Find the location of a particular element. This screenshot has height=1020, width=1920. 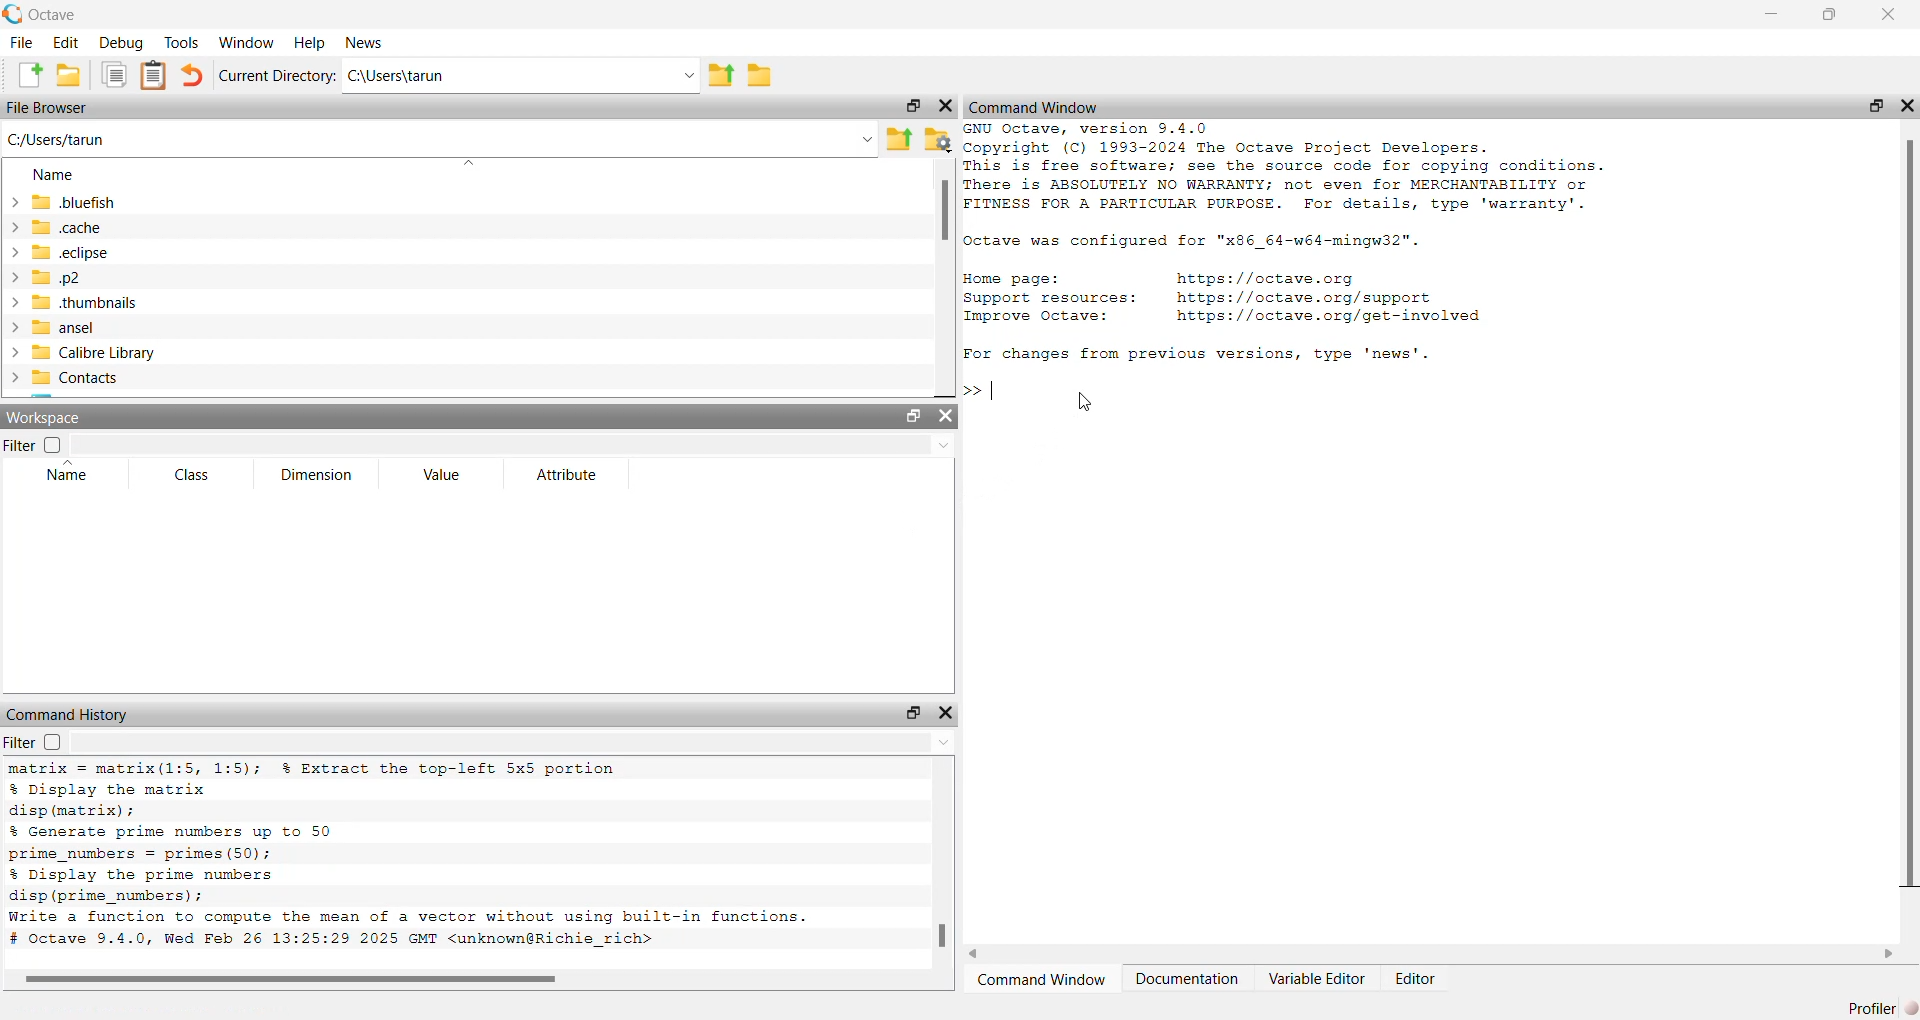

edit is located at coordinates (66, 42).